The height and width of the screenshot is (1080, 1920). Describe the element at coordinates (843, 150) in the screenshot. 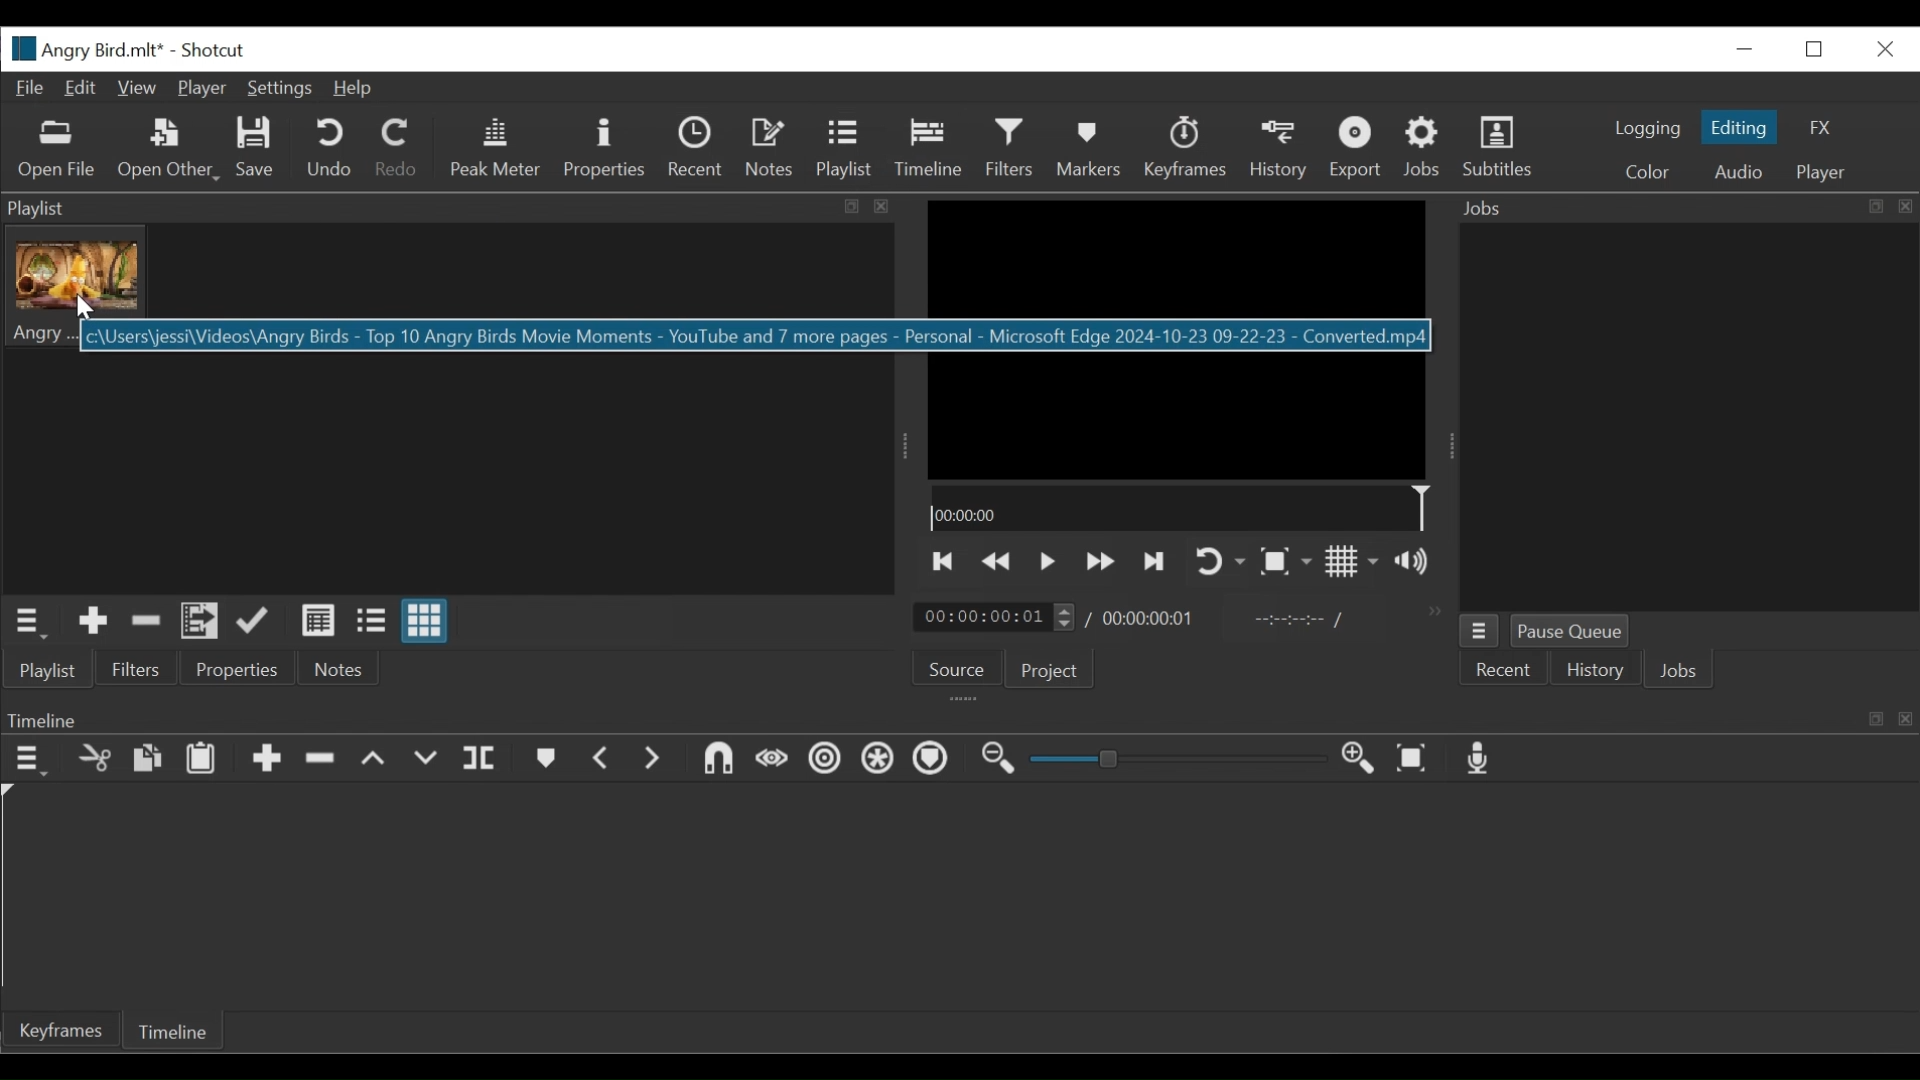

I see `Playlist` at that location.